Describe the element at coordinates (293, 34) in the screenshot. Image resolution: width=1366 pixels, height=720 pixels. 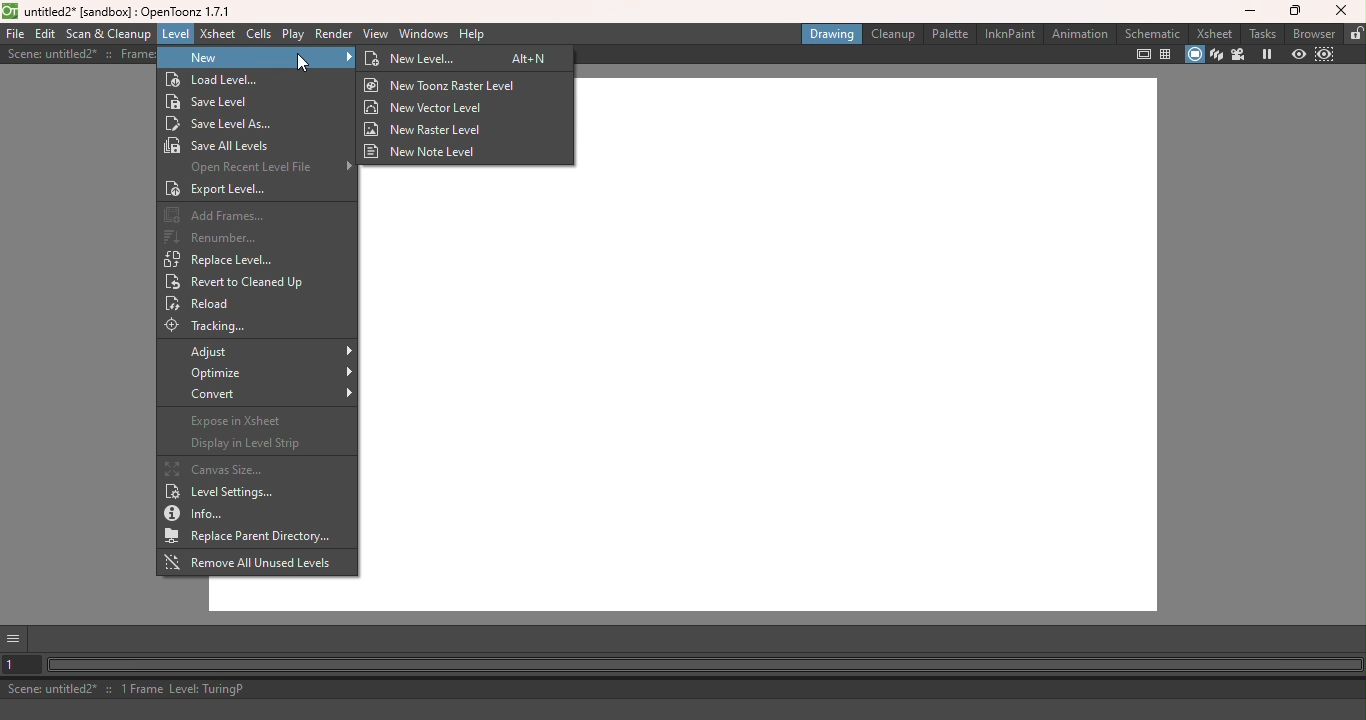
I see `Play` at that location.